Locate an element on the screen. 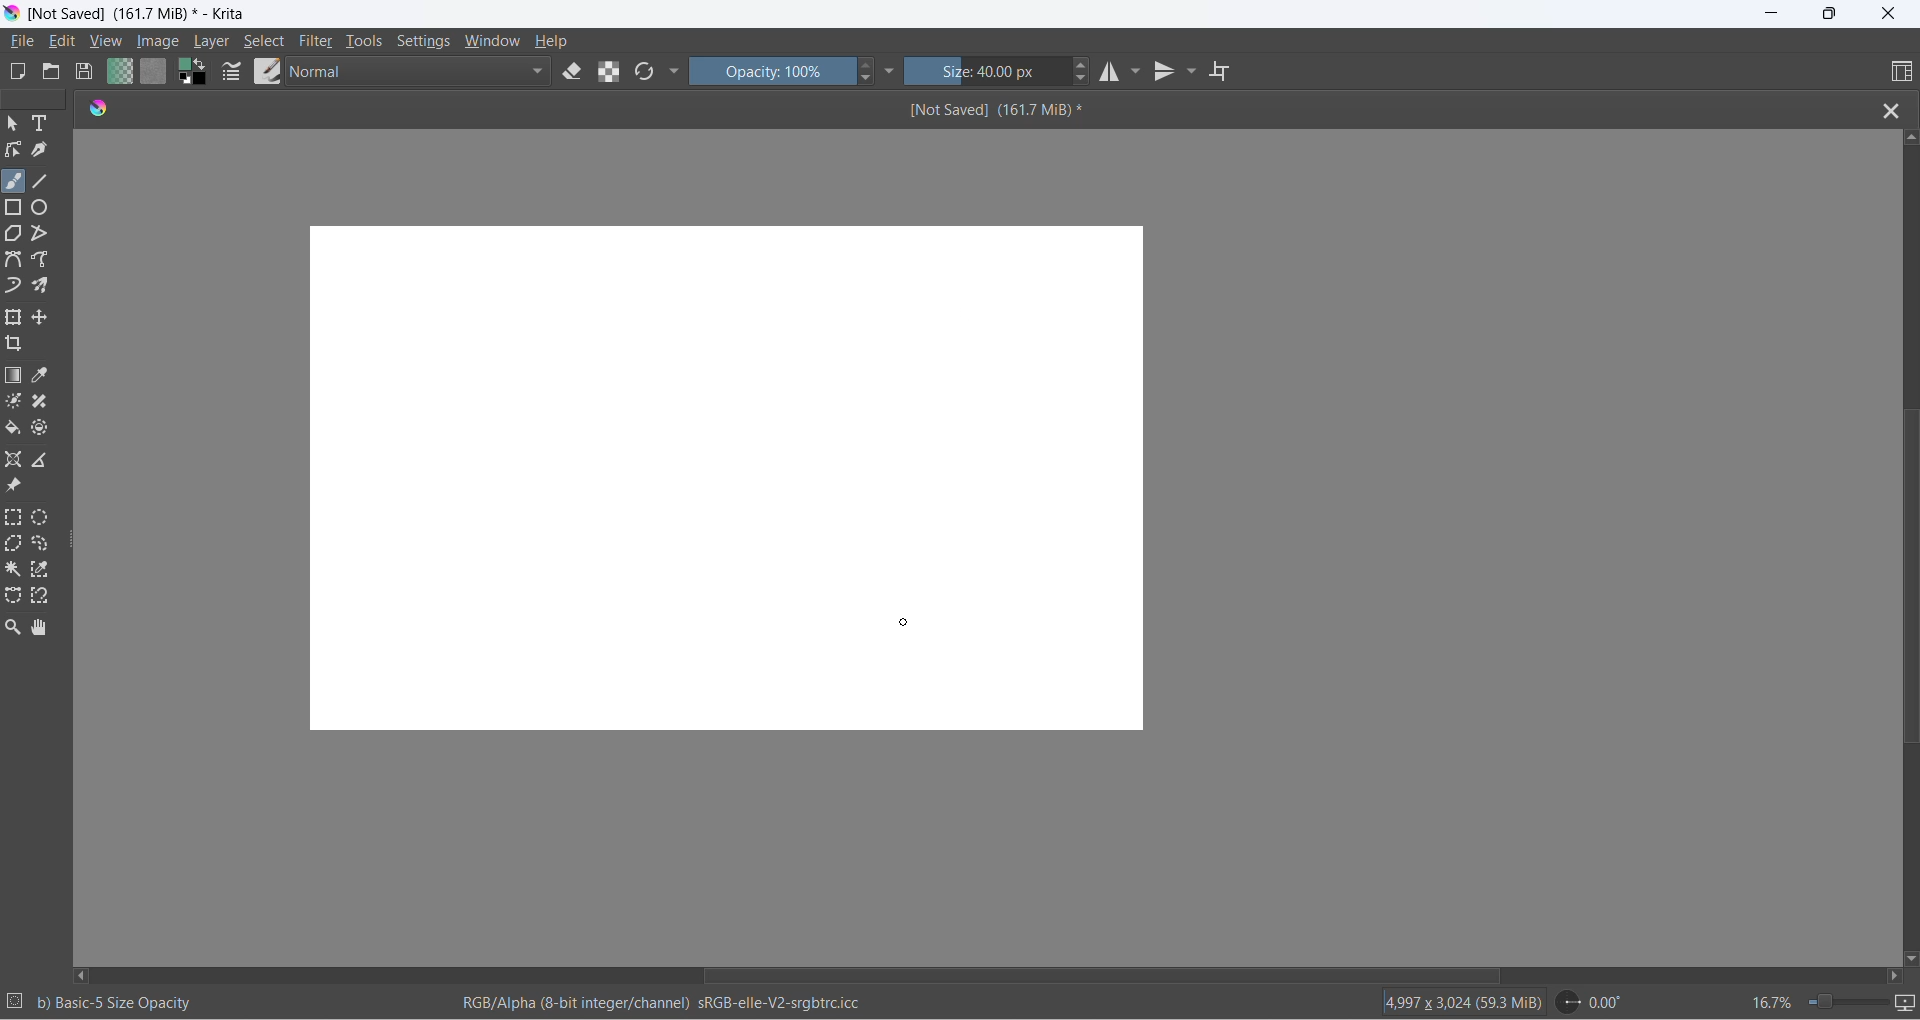 The image size is (1920, 1020). assistant tool is located at coordinates (16, 461).